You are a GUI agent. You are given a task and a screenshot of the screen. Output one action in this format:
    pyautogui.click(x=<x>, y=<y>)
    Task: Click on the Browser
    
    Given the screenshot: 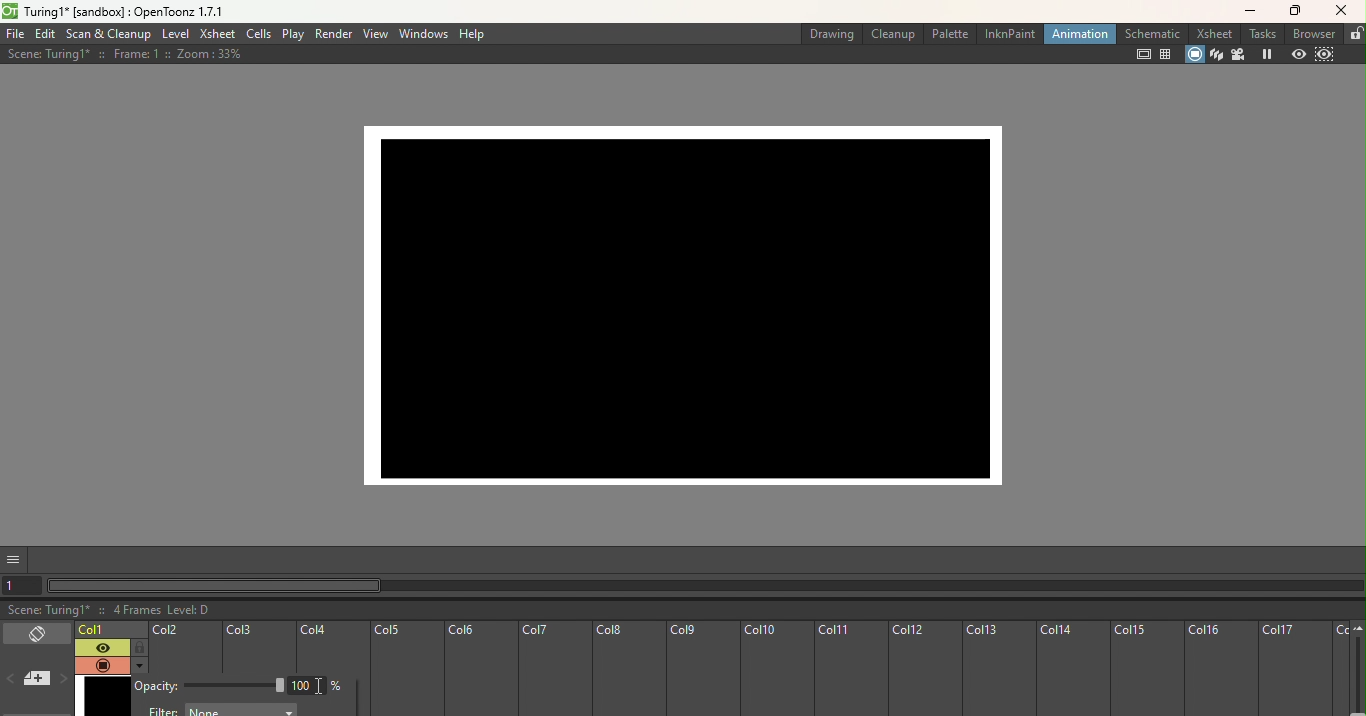 What is the action you would take?
    pyautogui.click(x=1310, y=34)
    